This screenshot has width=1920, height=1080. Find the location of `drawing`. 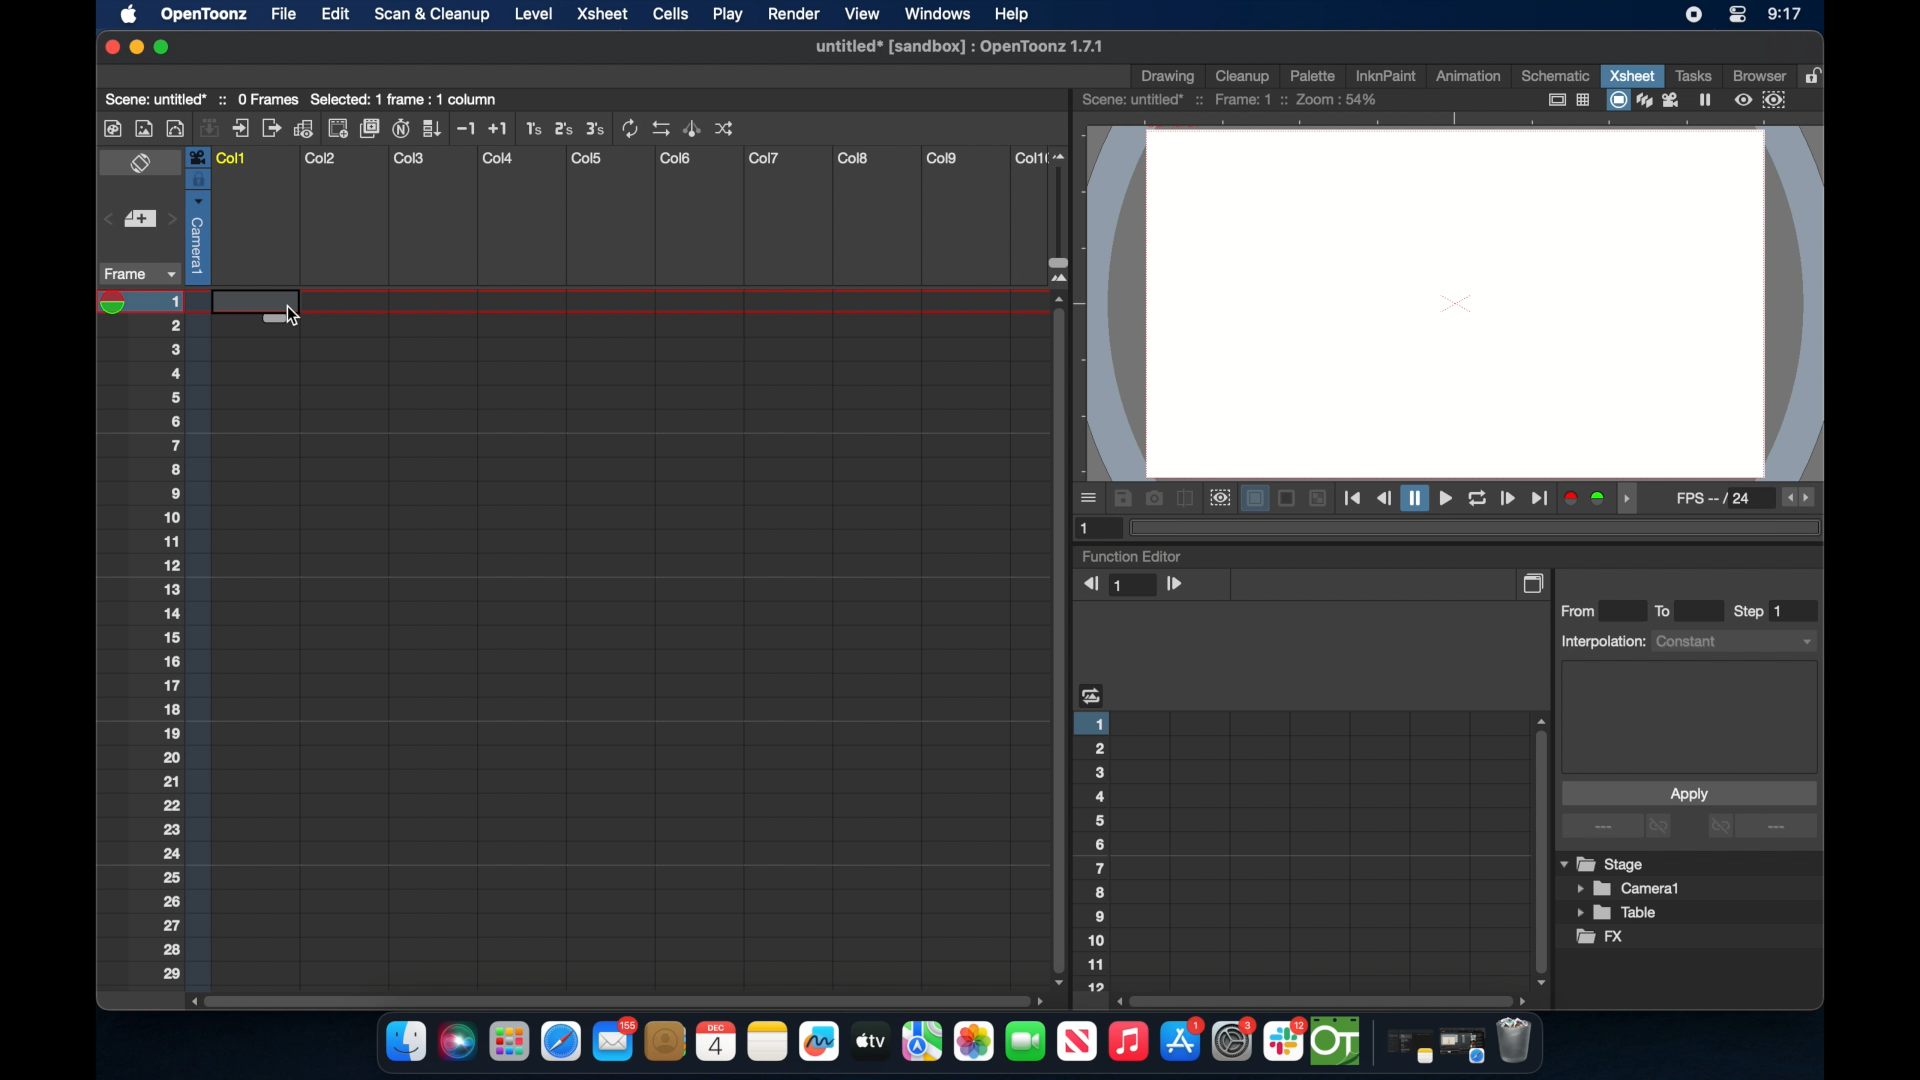

drawing is located at coordinates (1170, 77).